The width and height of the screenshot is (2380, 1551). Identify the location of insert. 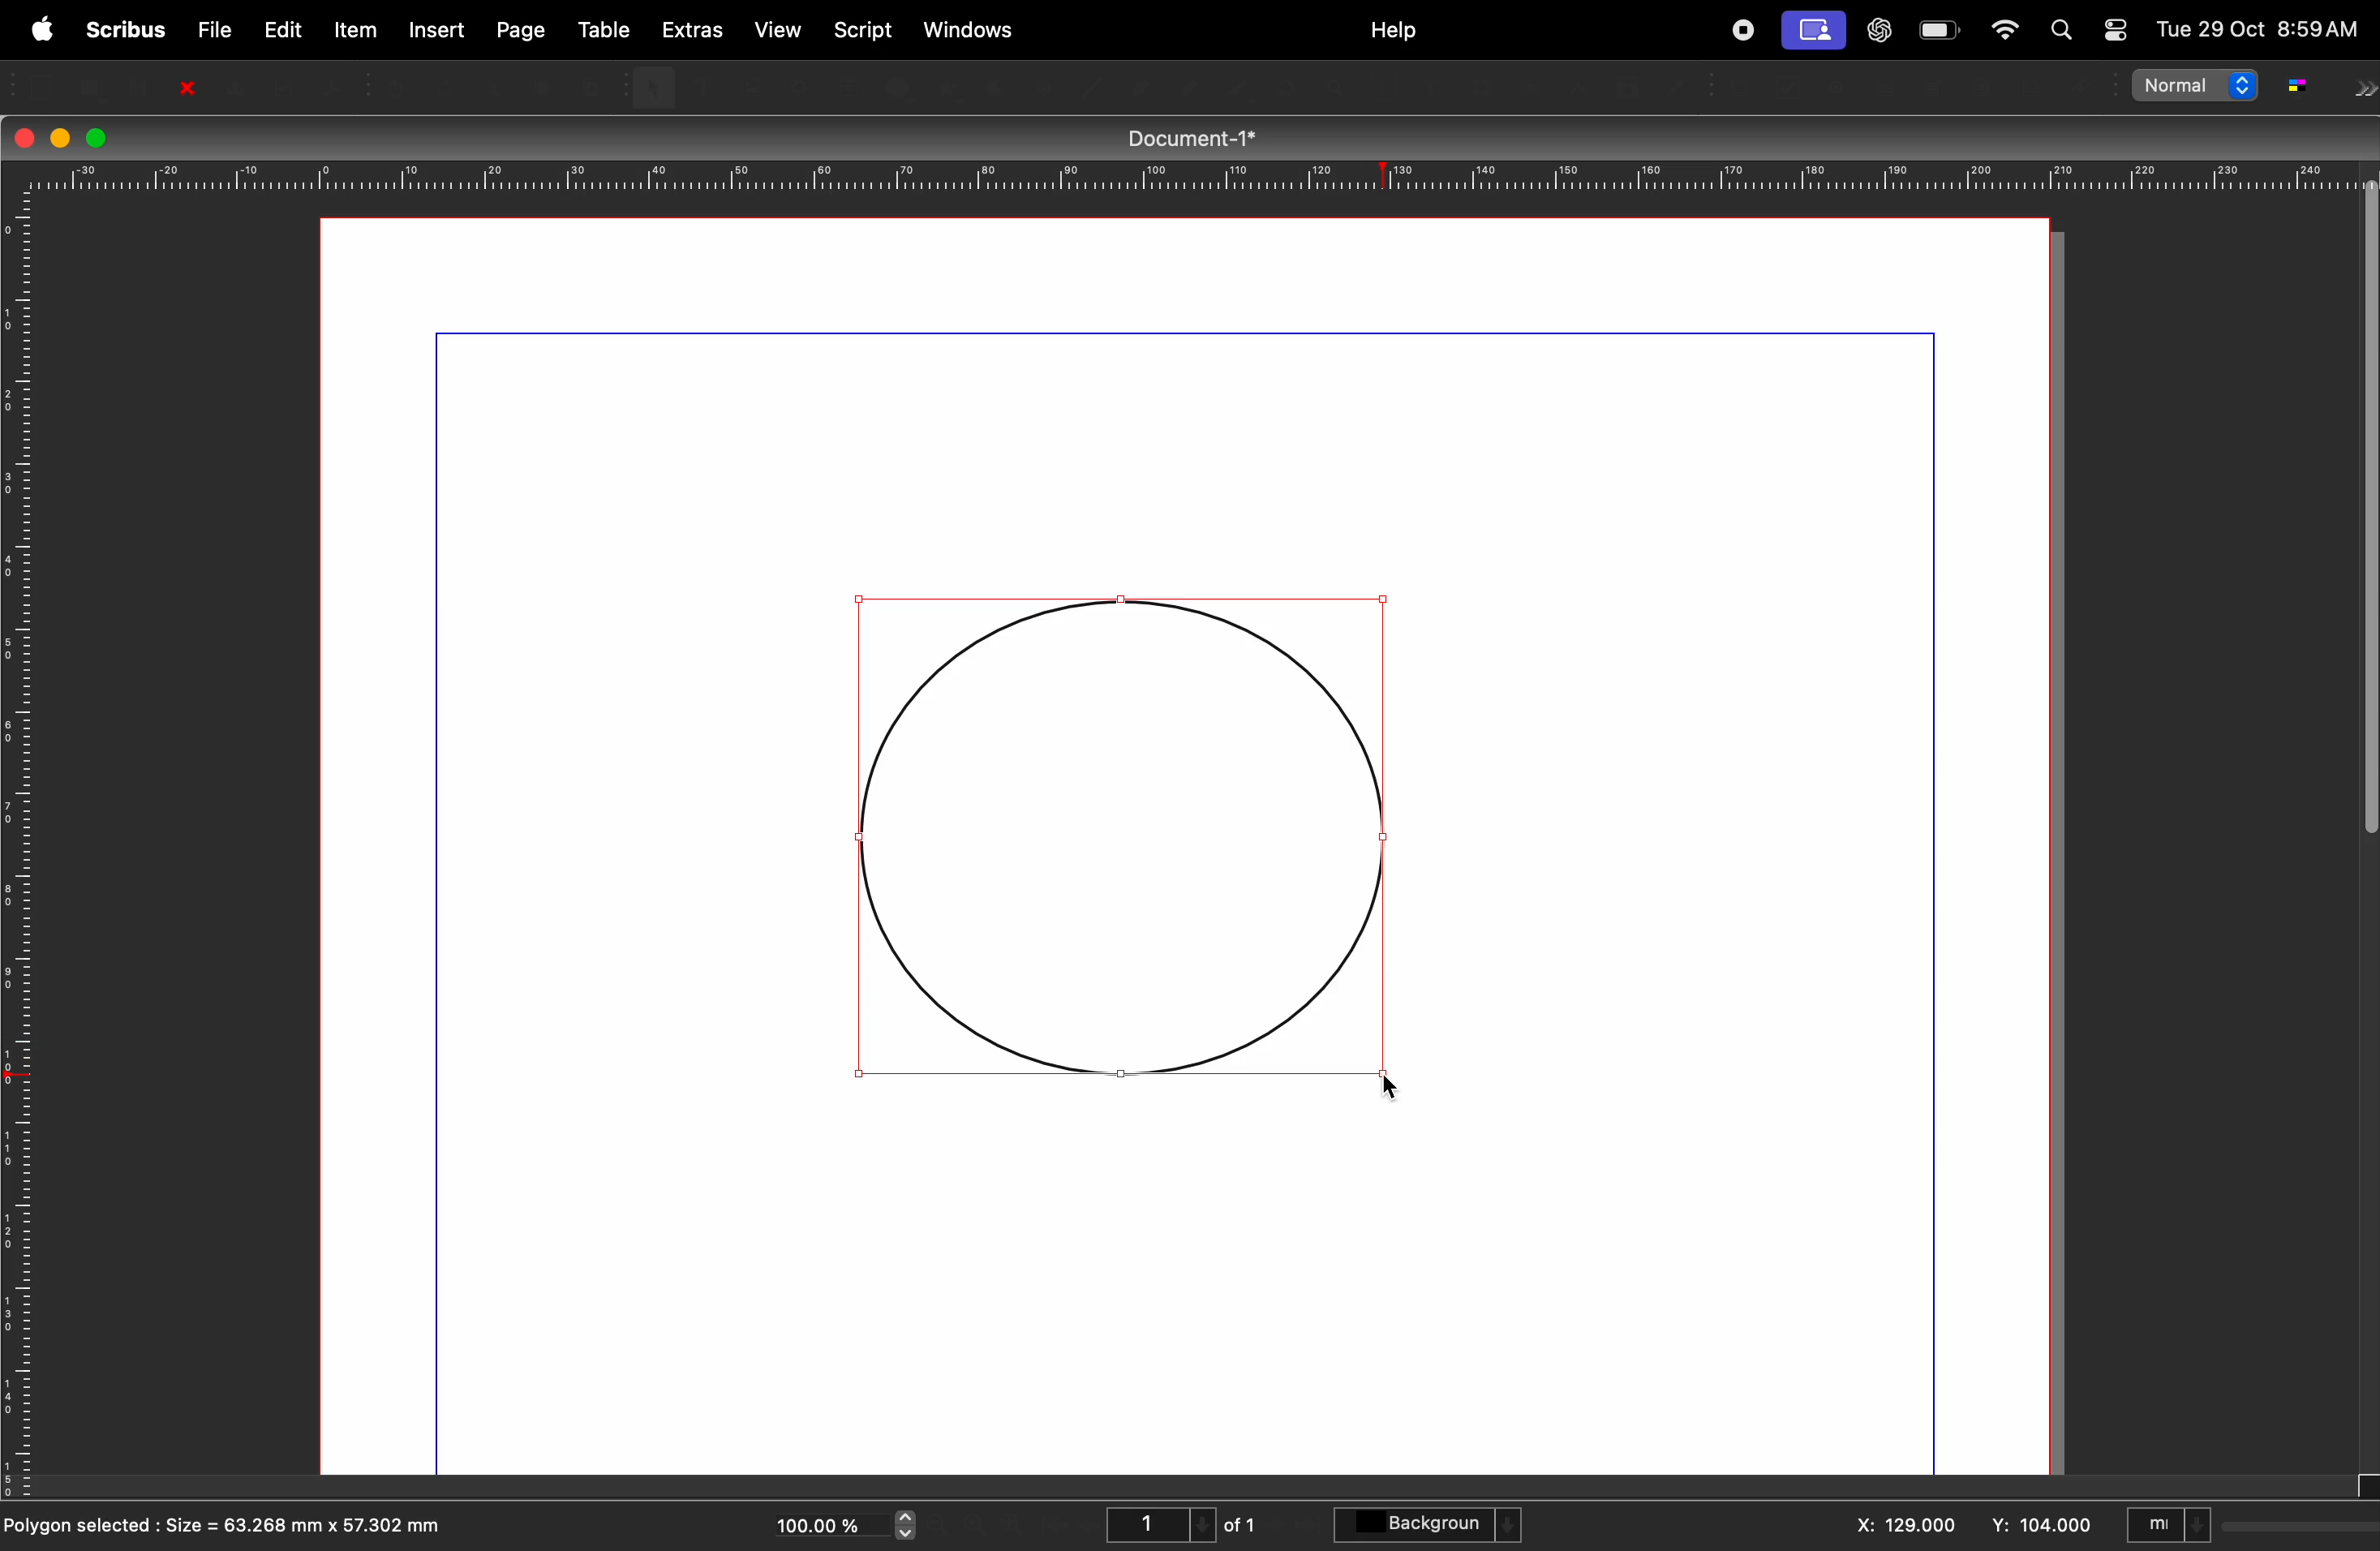
(436, 29).